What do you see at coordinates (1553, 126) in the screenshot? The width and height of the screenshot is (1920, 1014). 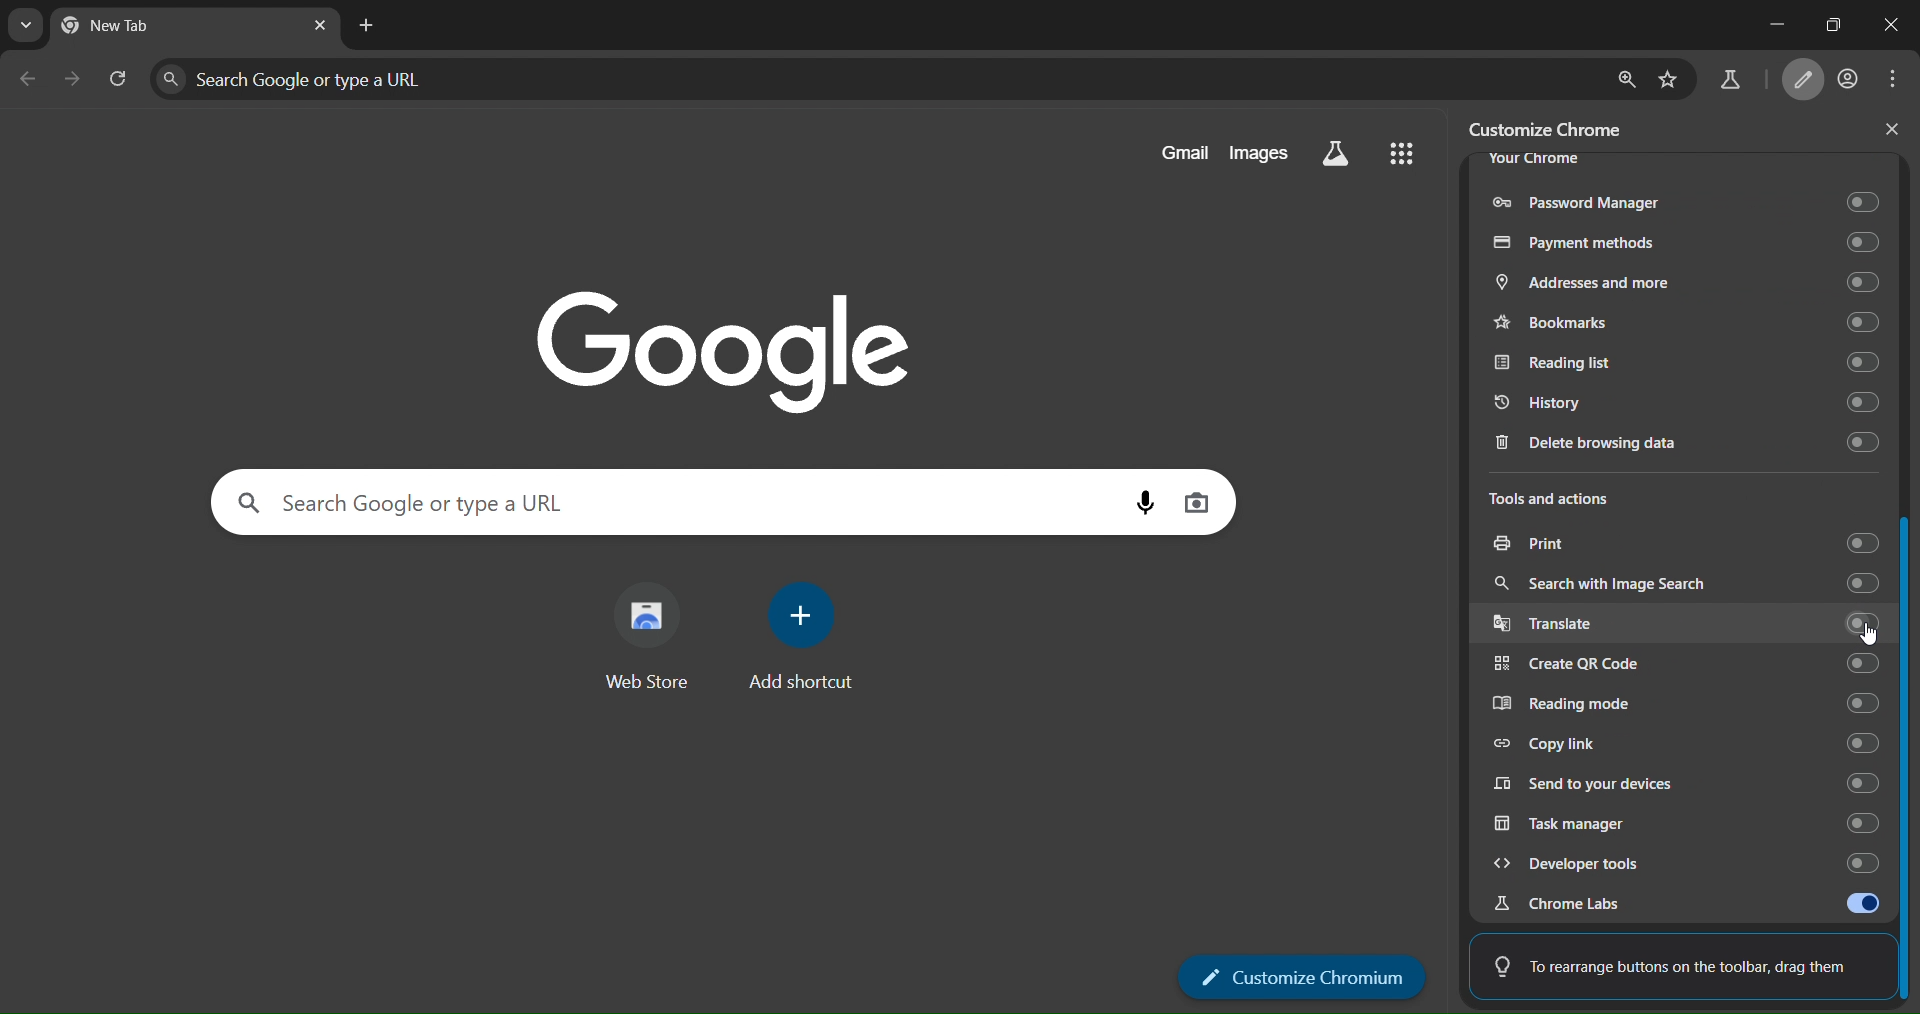 I see `customize chrome` at bounding box center [1553, 126].